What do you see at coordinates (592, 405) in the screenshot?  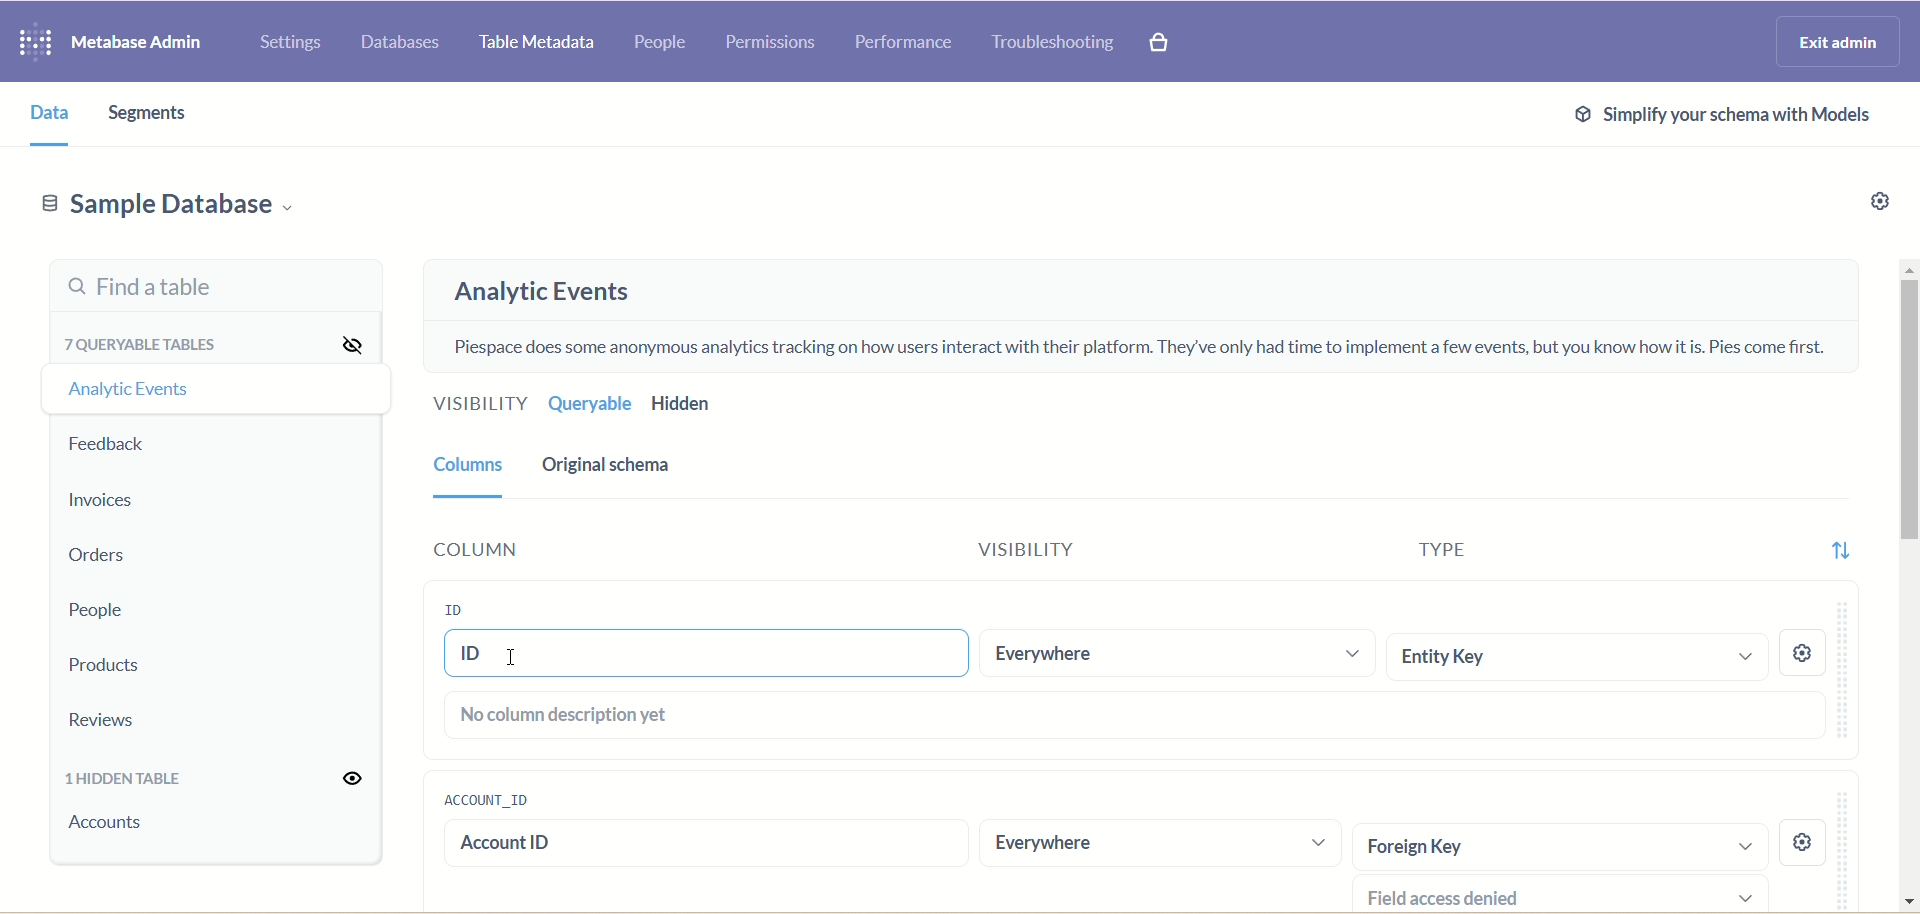 I see `Queryable` at bounding box center [592, 405].